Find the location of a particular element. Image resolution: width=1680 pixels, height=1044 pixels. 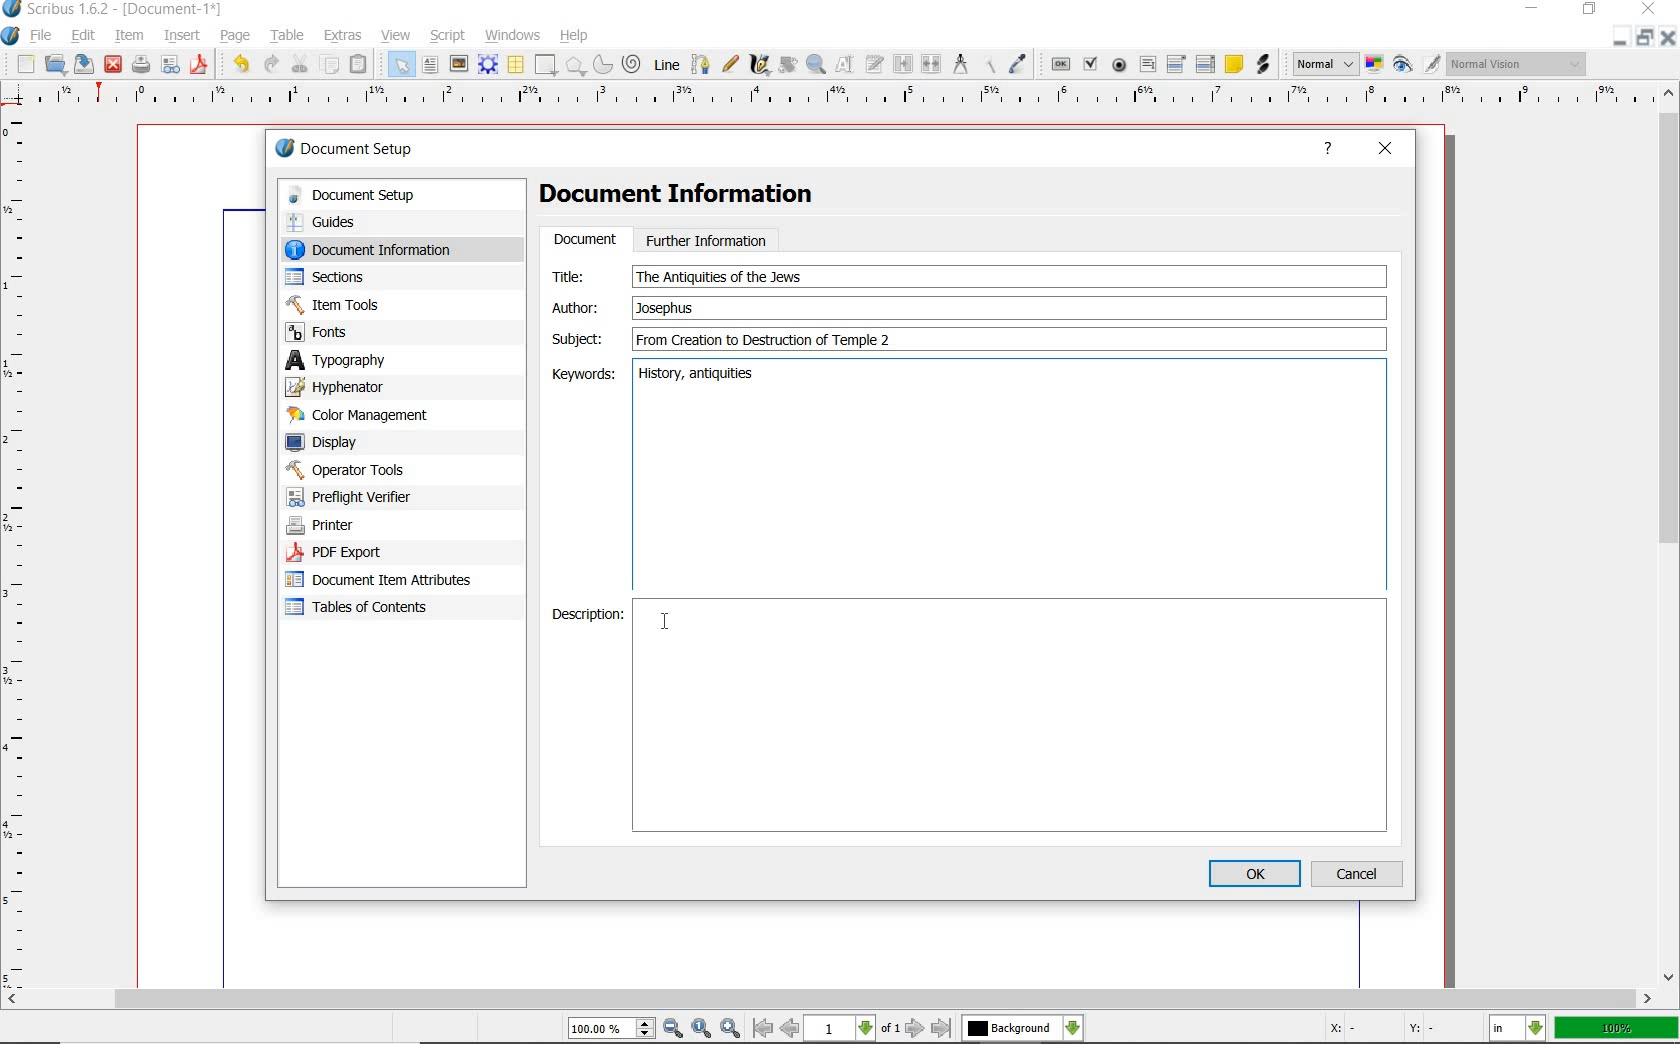

help is located at coordinates (577, 34).